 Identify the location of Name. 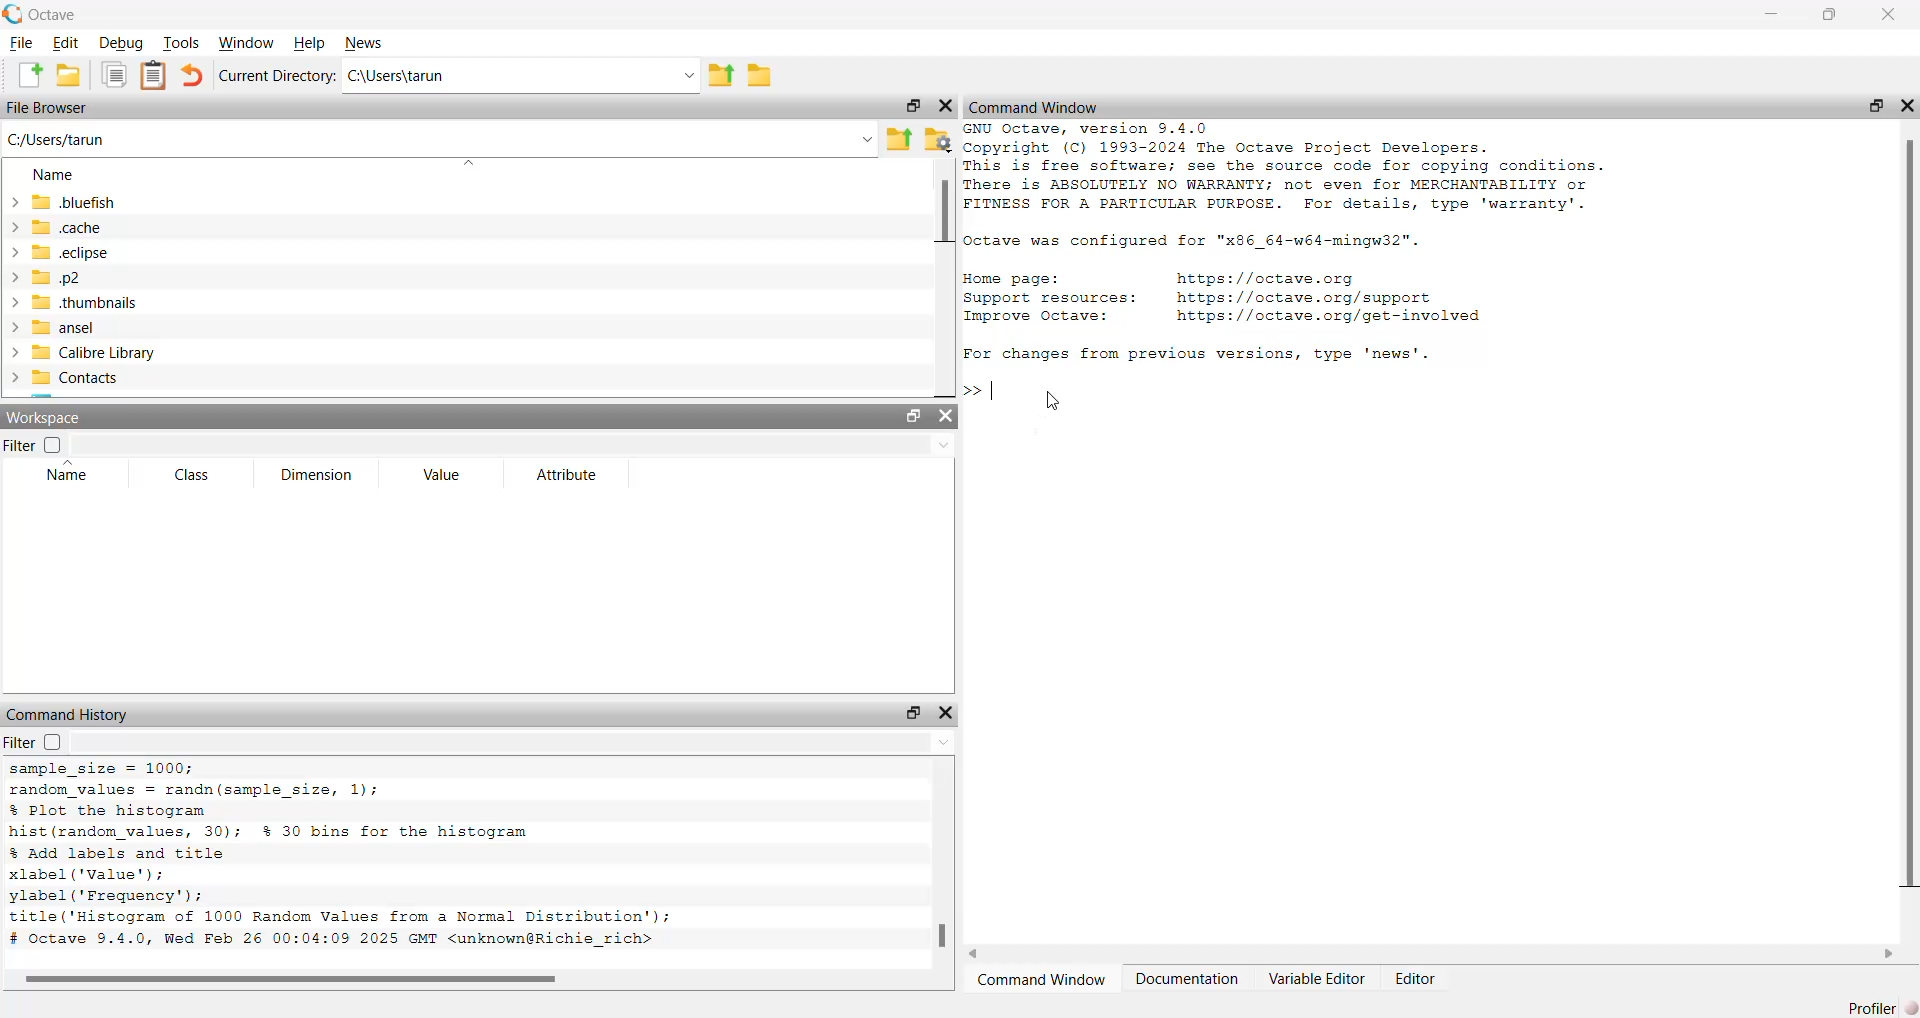
(65, 472).